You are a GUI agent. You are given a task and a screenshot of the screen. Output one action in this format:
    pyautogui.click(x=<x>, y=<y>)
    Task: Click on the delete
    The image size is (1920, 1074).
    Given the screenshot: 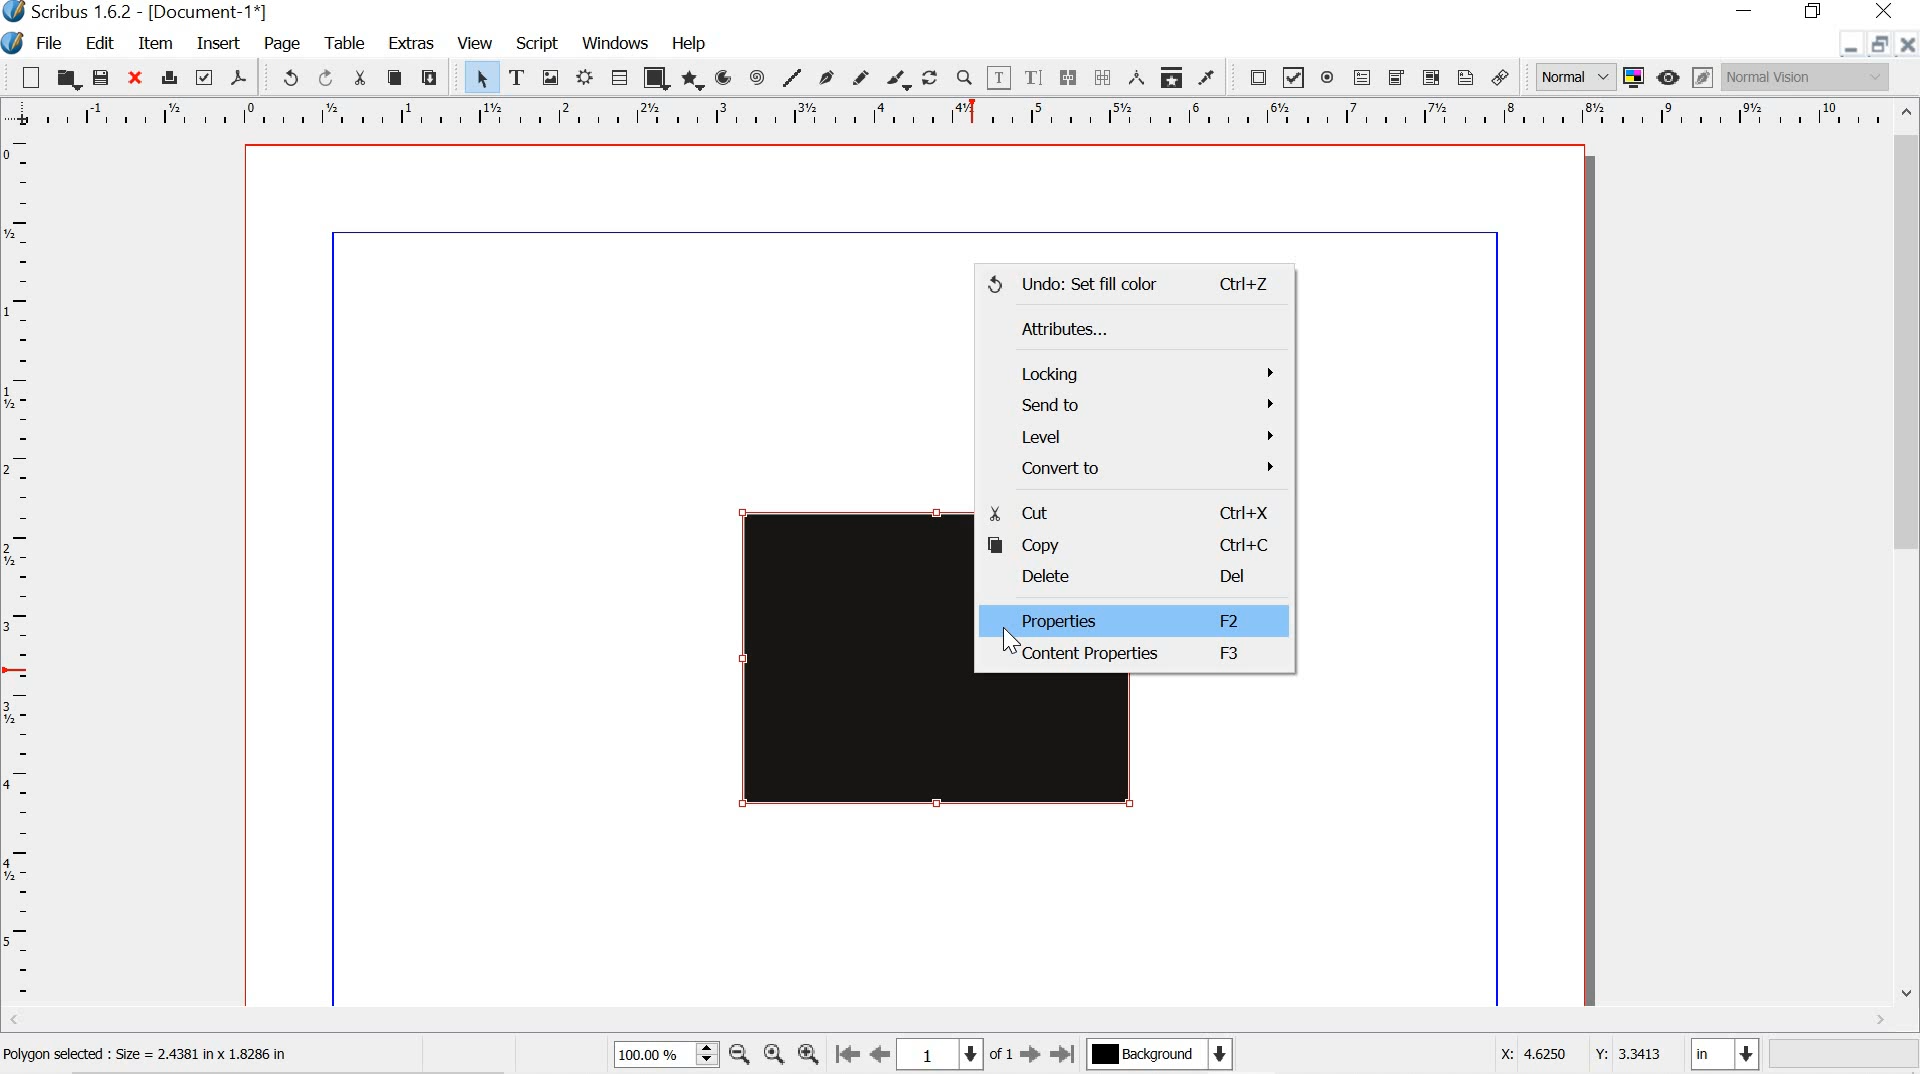 What is the action you would take?
    pyautogui.click(x=1129, y=579)
    